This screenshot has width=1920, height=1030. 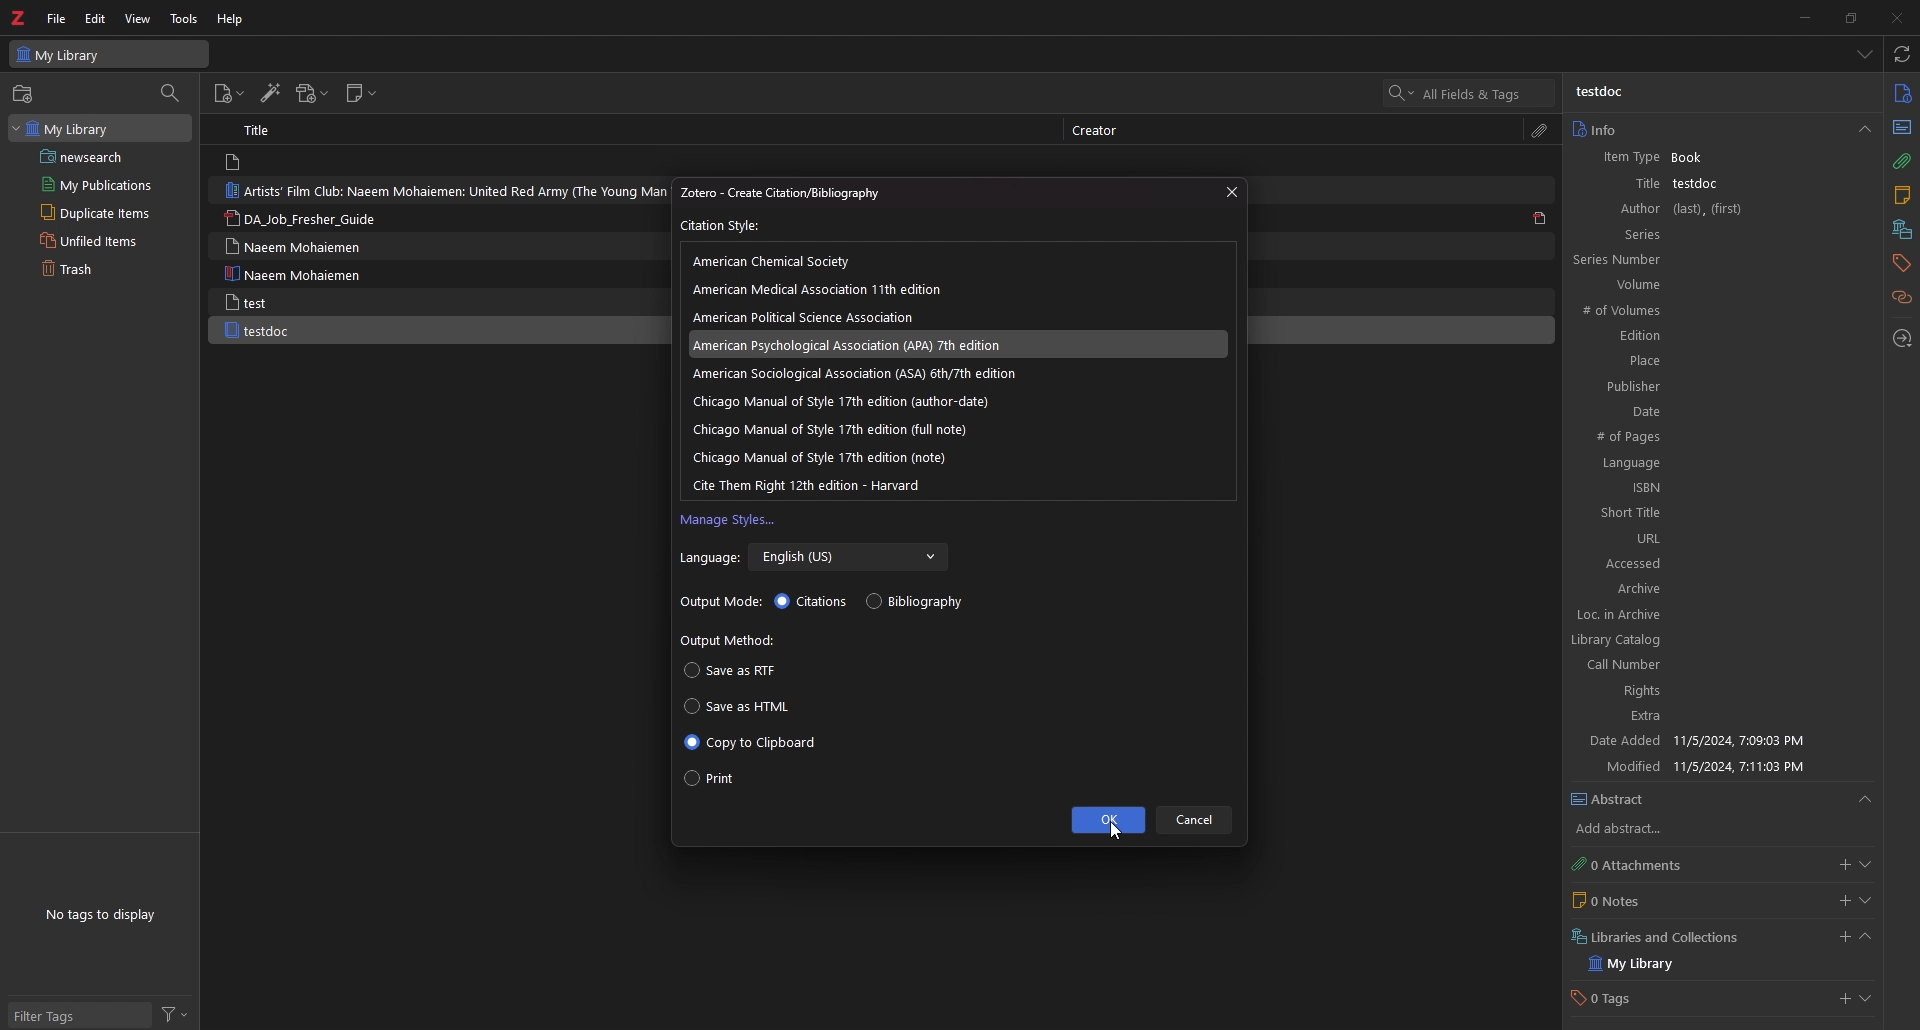 I want to click on Book, so click(x=1697, y=158).